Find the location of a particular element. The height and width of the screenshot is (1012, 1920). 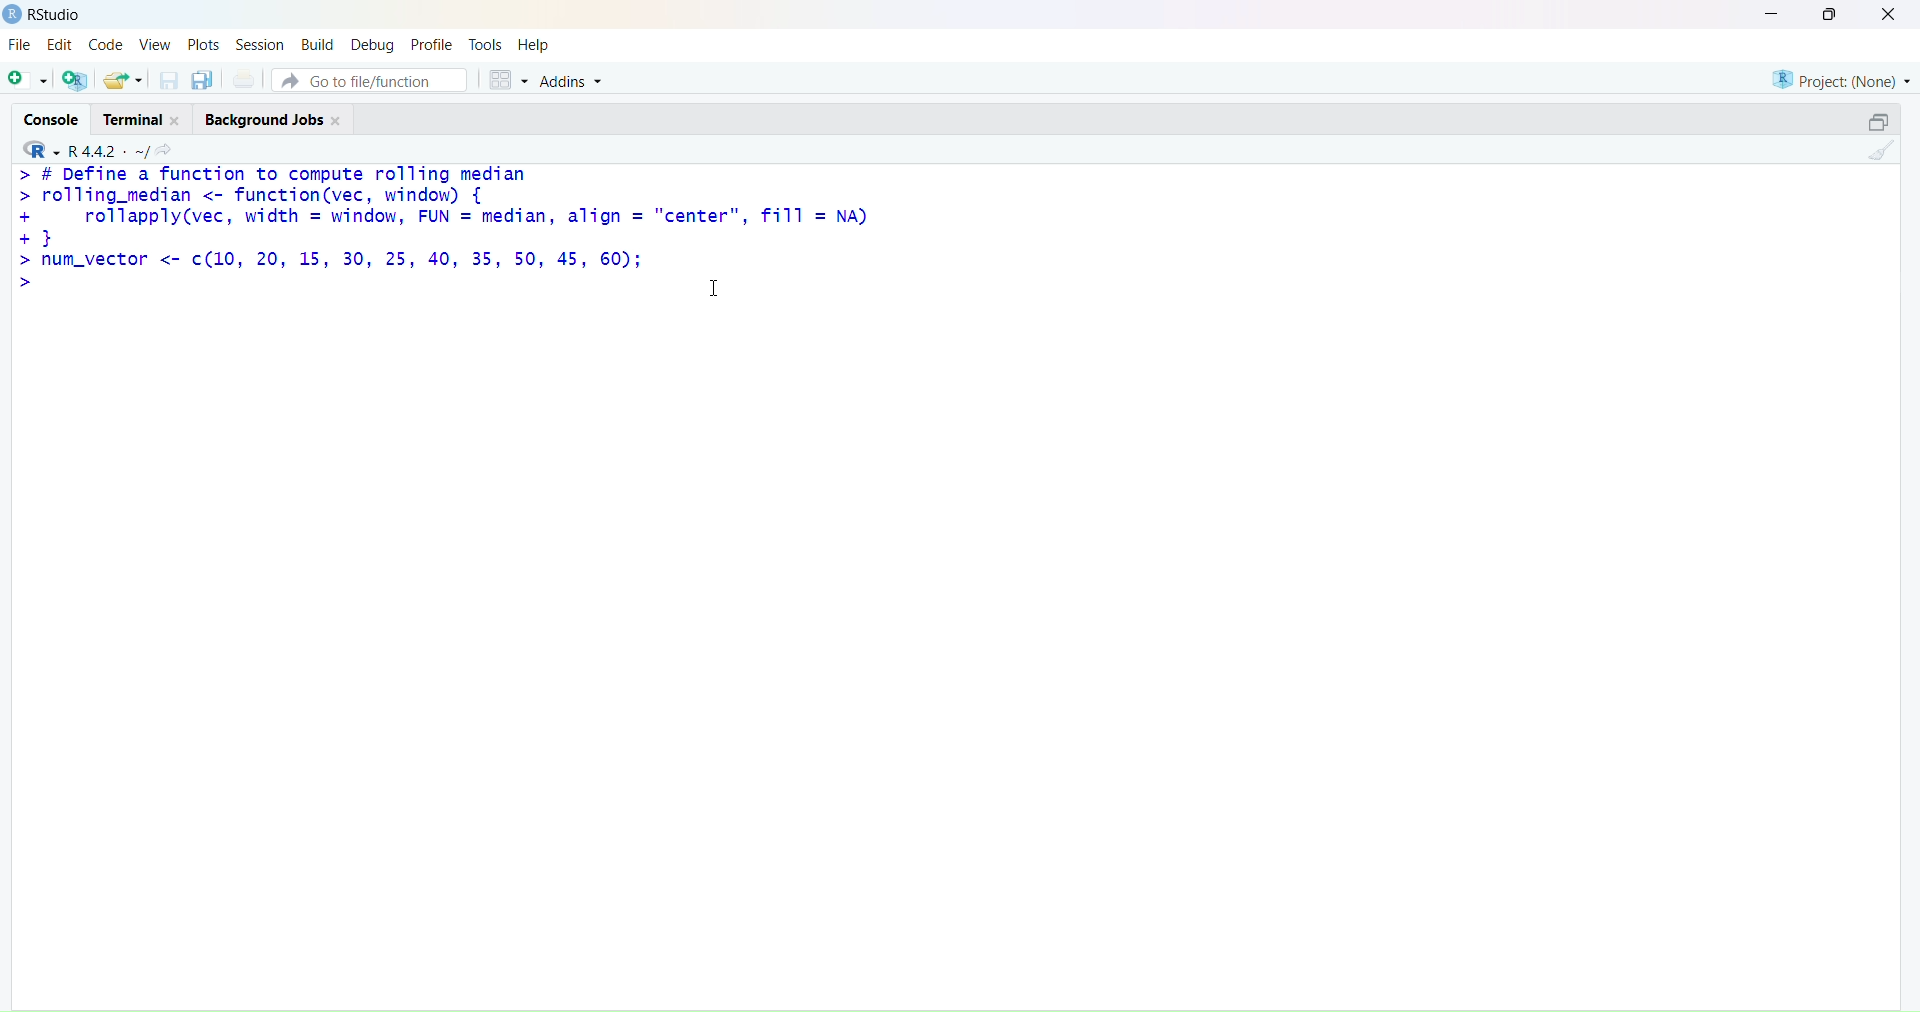

R is located at coordinates (42, 149).